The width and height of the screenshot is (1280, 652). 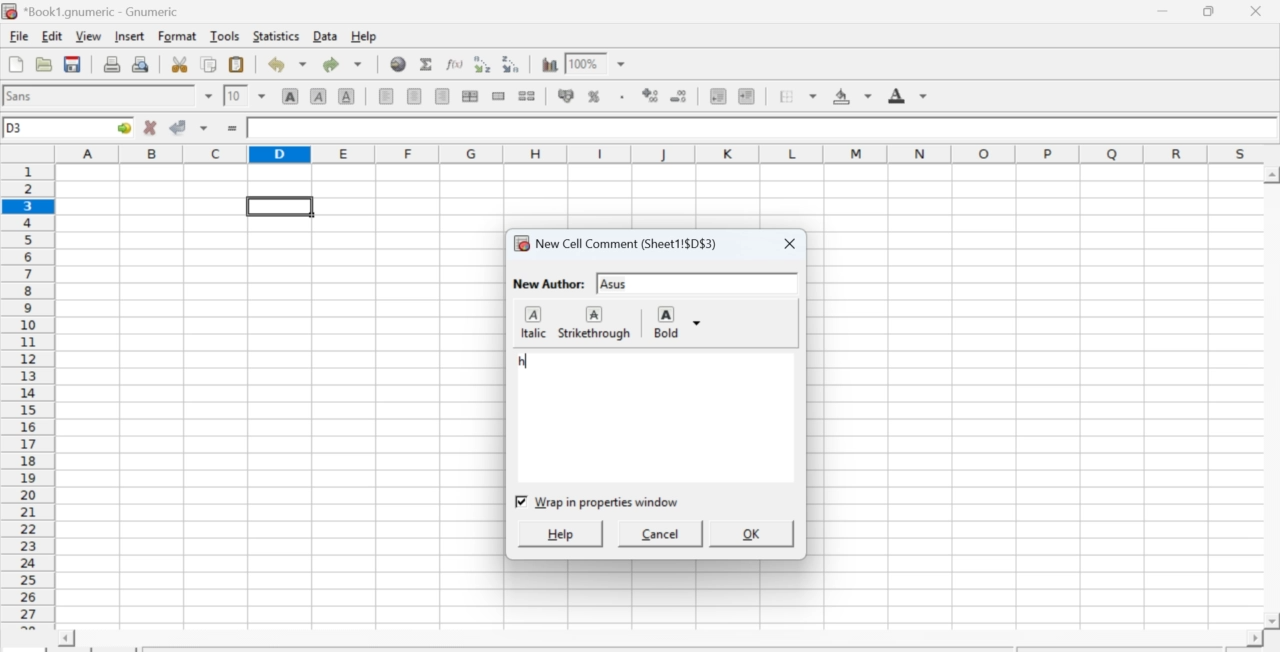 I want to click on Data, so click(x=326, y=36).